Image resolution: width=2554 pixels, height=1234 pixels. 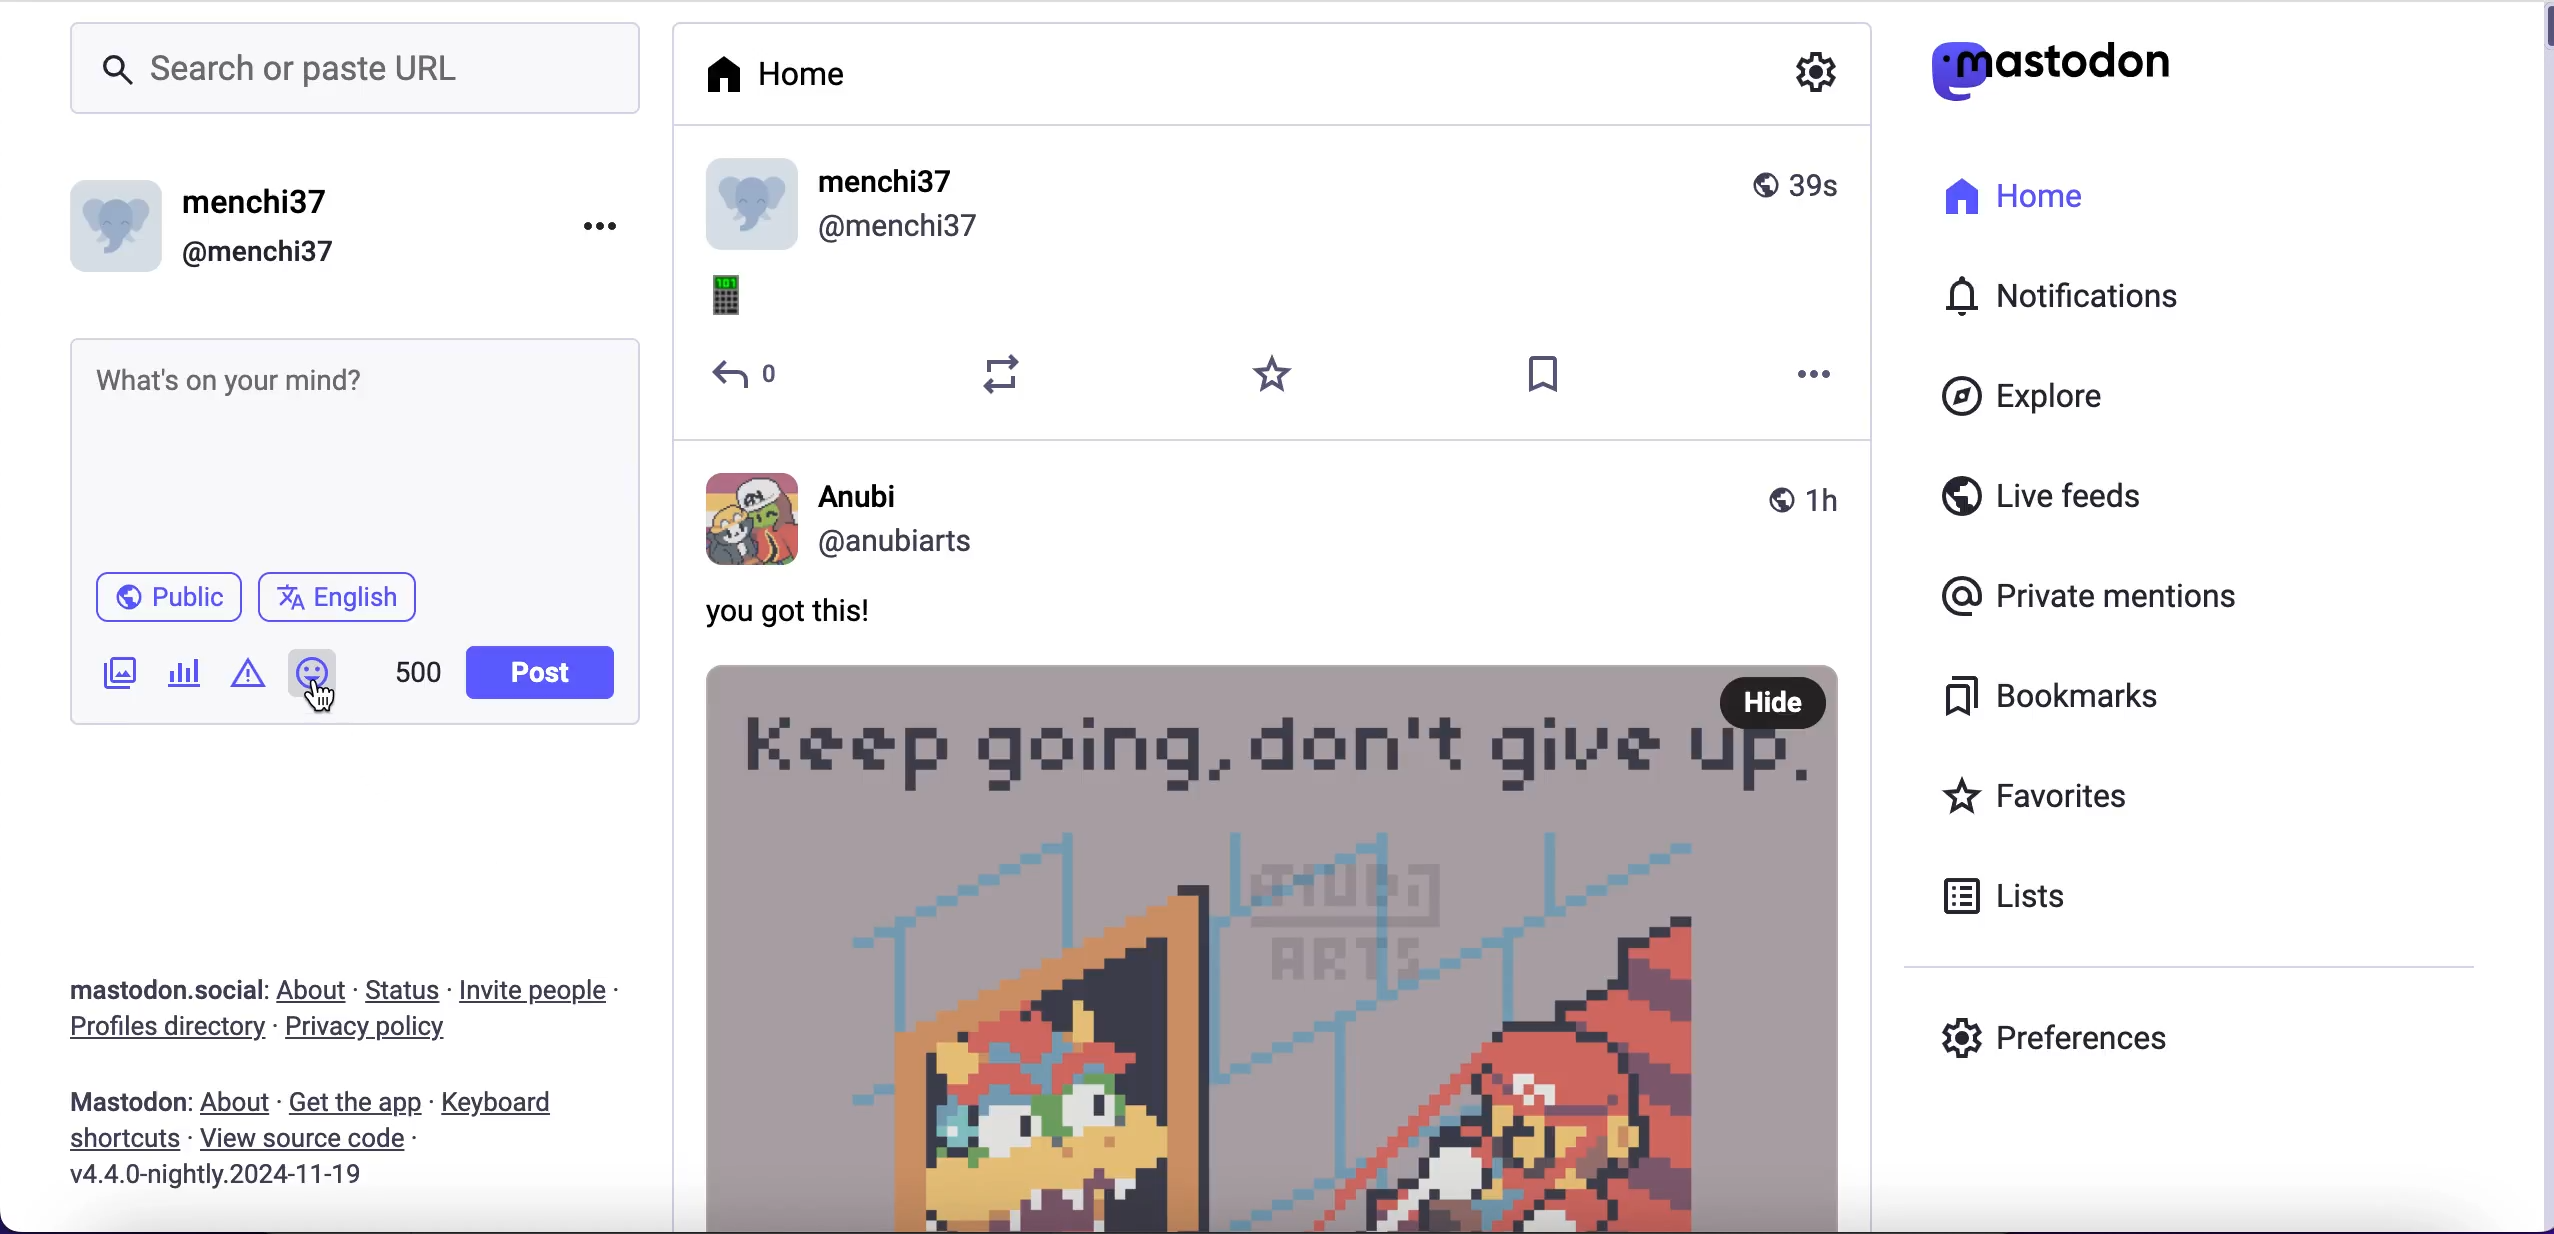 I want to click on menchi37 @menchi37, so click(x=291, y=224).